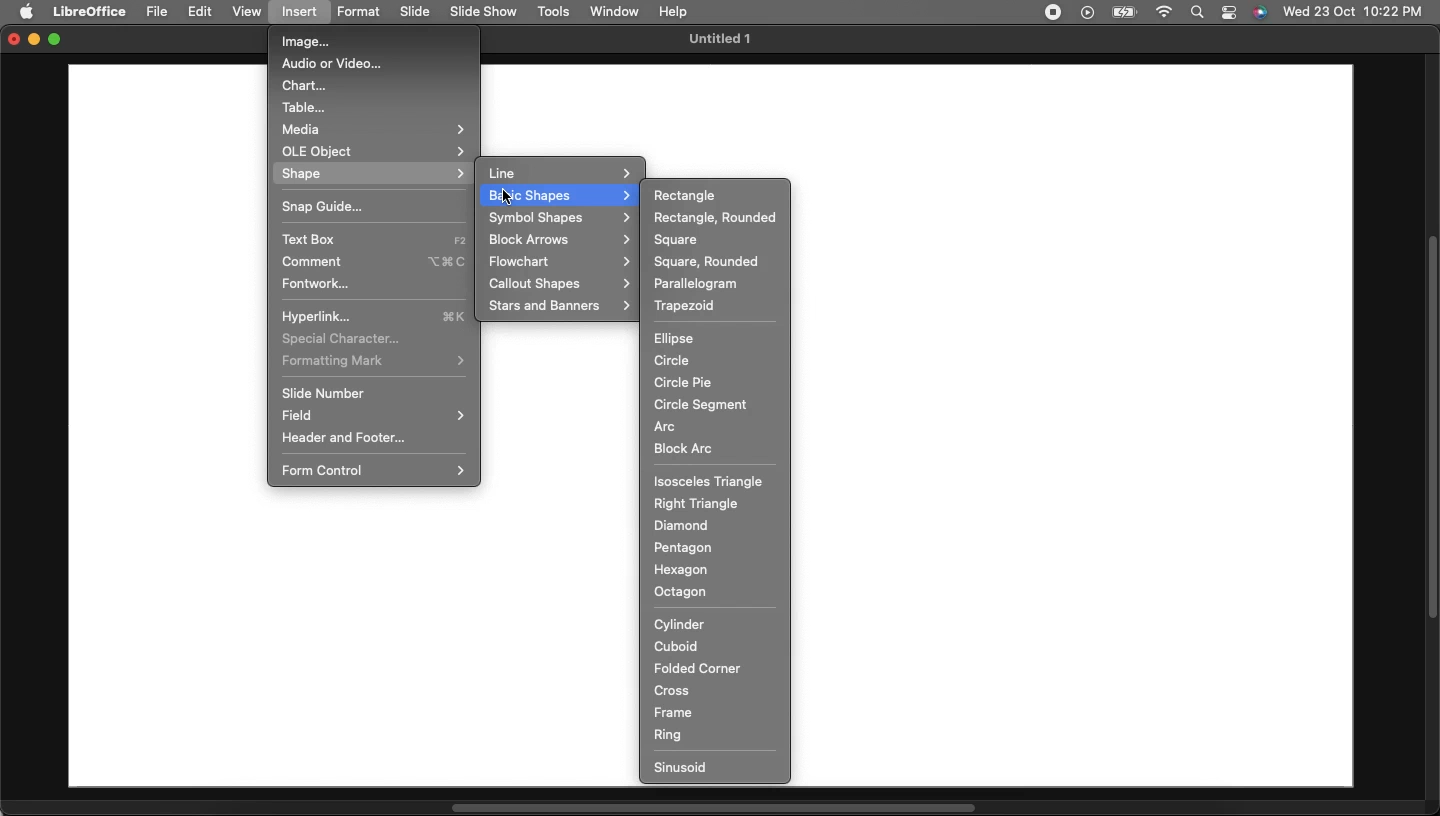 This screenshot has width=1440, height=816. What do you see at coordinates (417, 12) in the screenshot?
I see `Slide` at bounding box center [417, 12].